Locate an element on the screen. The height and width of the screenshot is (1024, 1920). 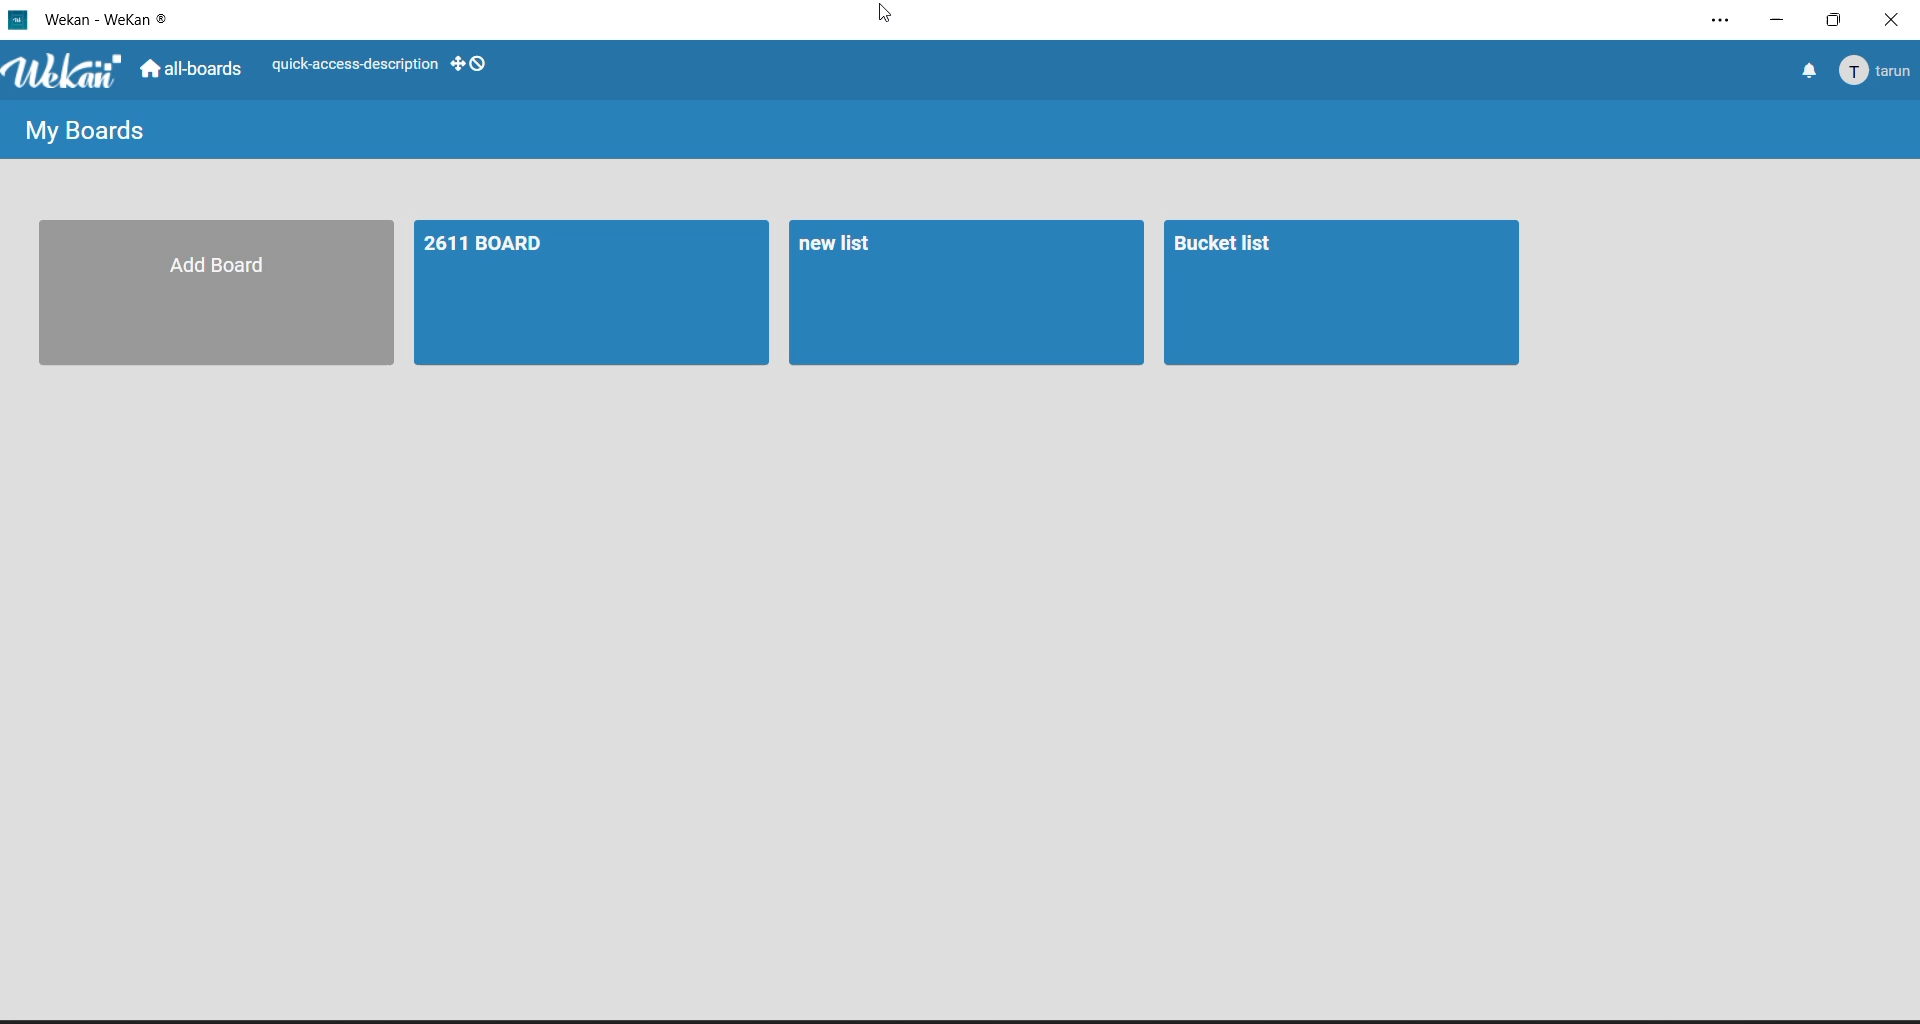
show desktop drag handles is located at coordinates (471, 64).